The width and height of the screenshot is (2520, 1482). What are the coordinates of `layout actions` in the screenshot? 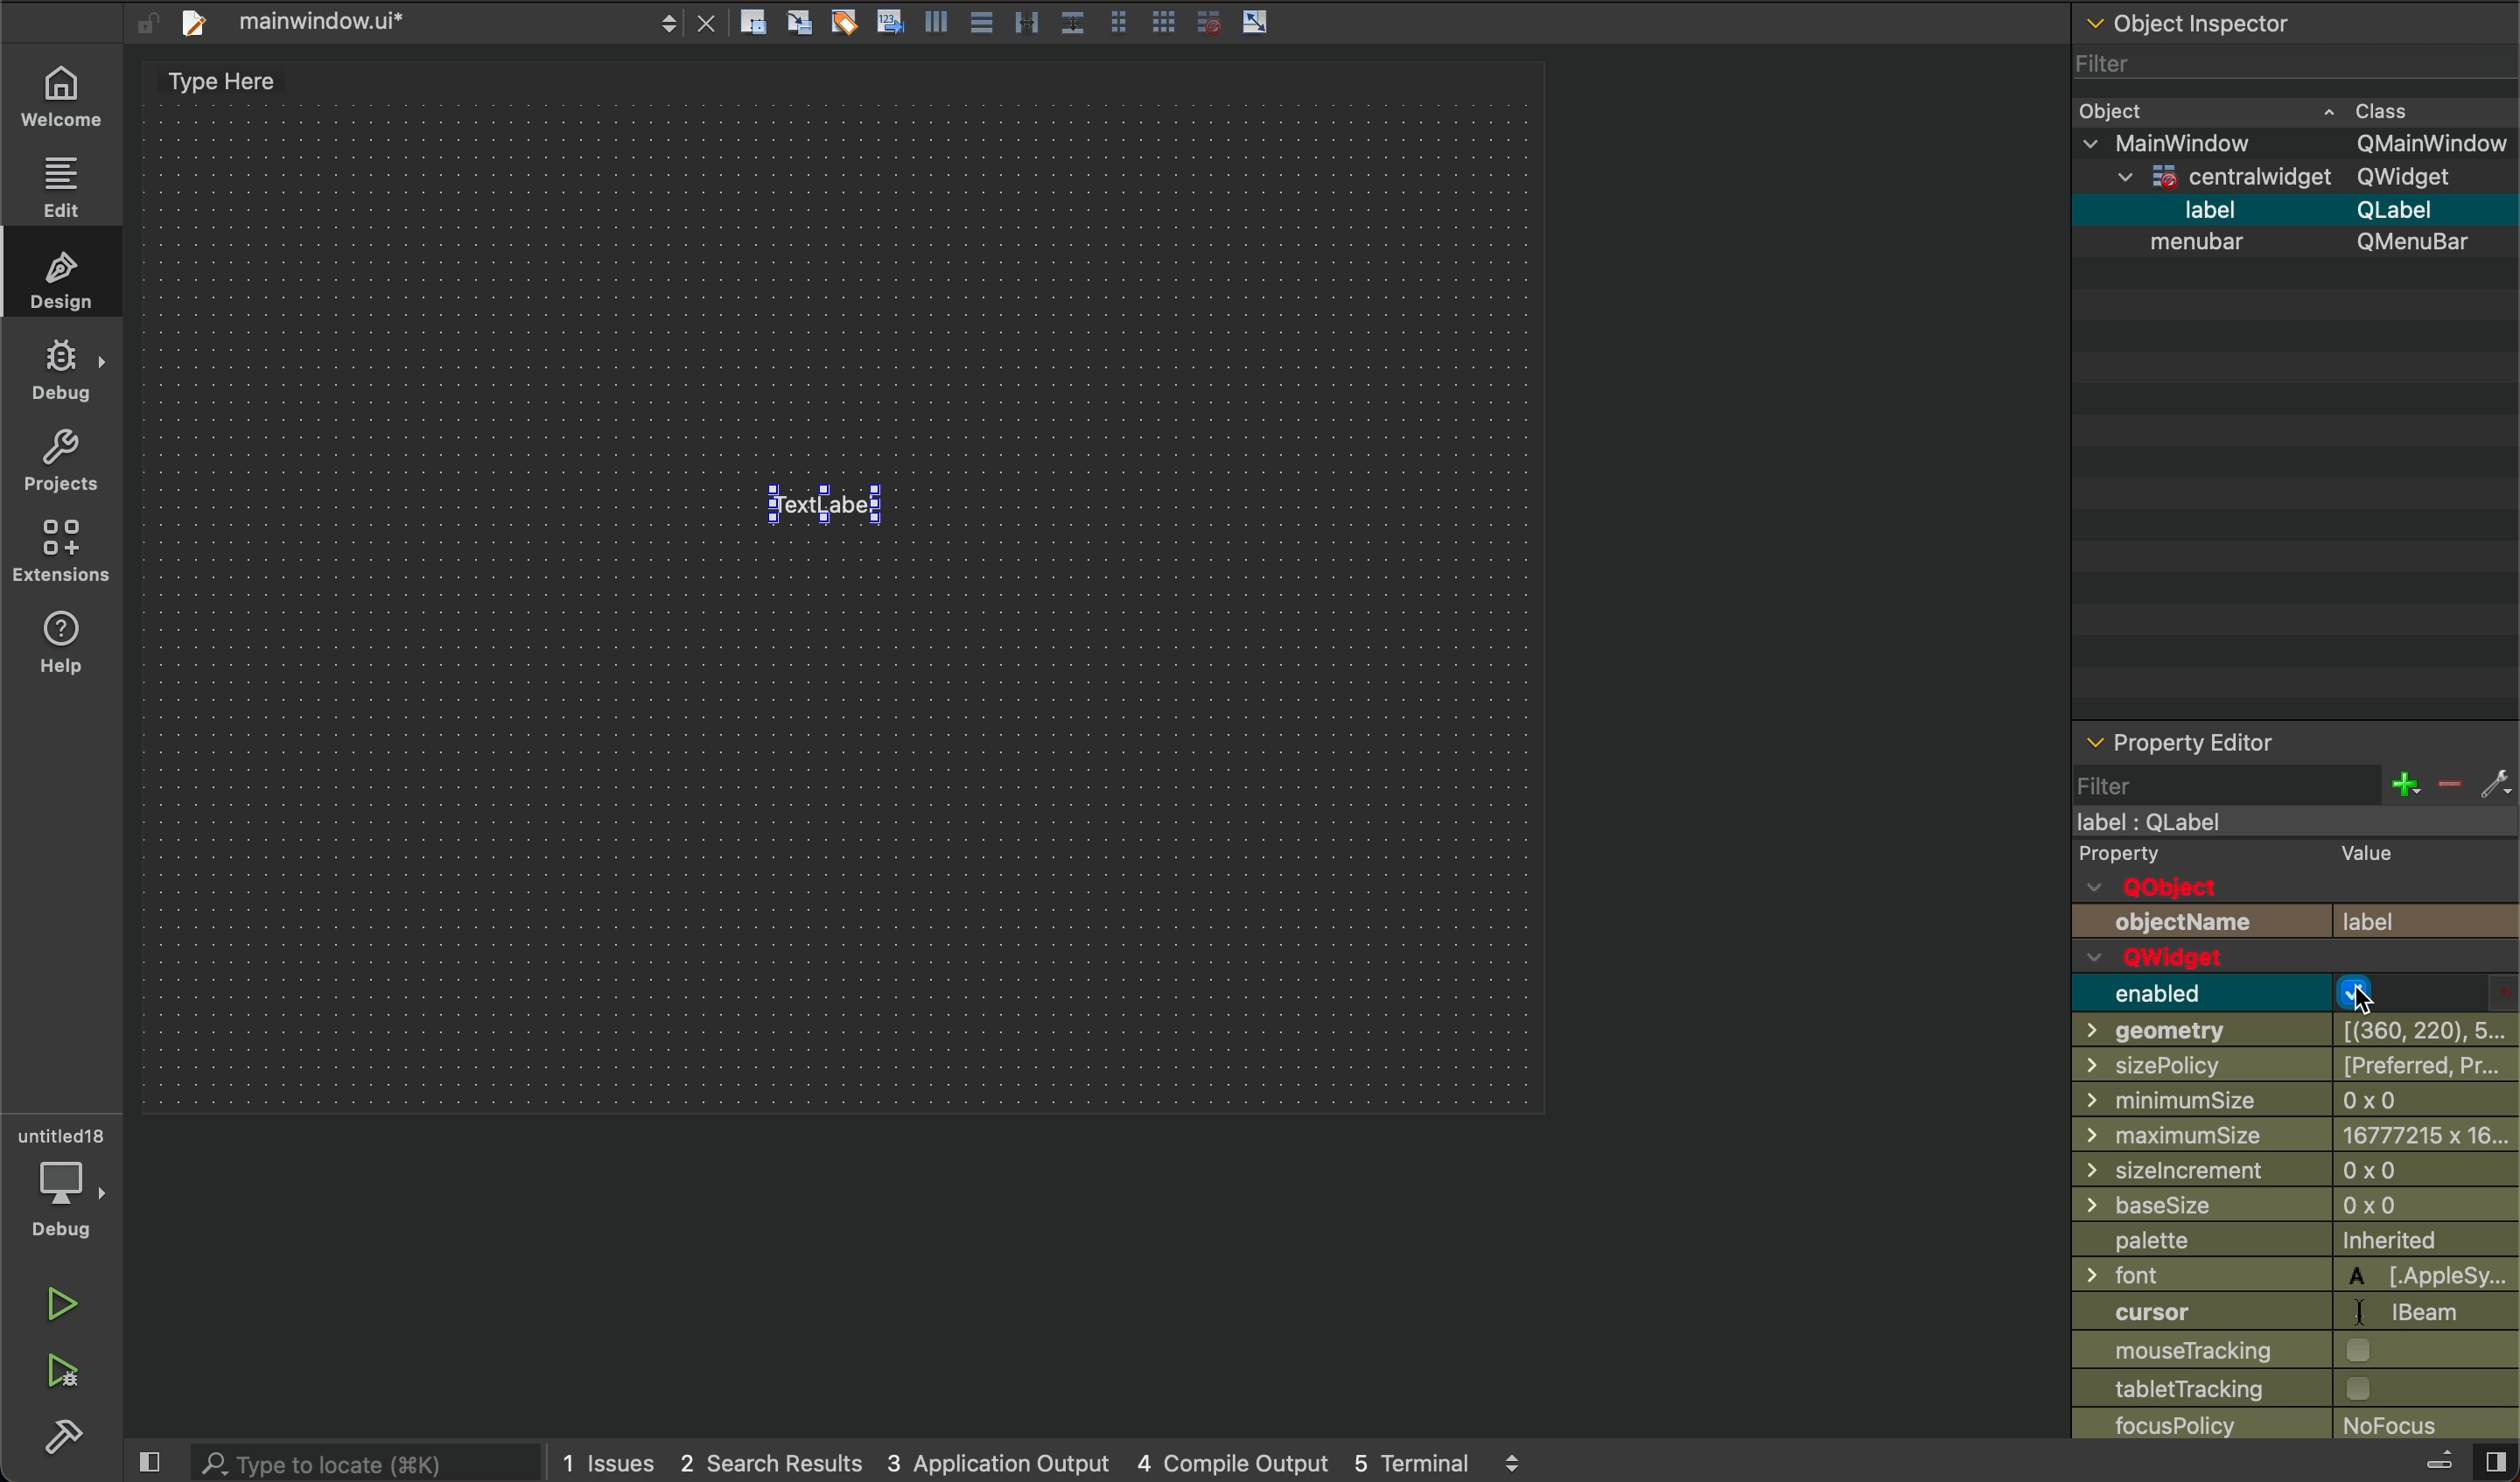 It's located at (1018, 21).